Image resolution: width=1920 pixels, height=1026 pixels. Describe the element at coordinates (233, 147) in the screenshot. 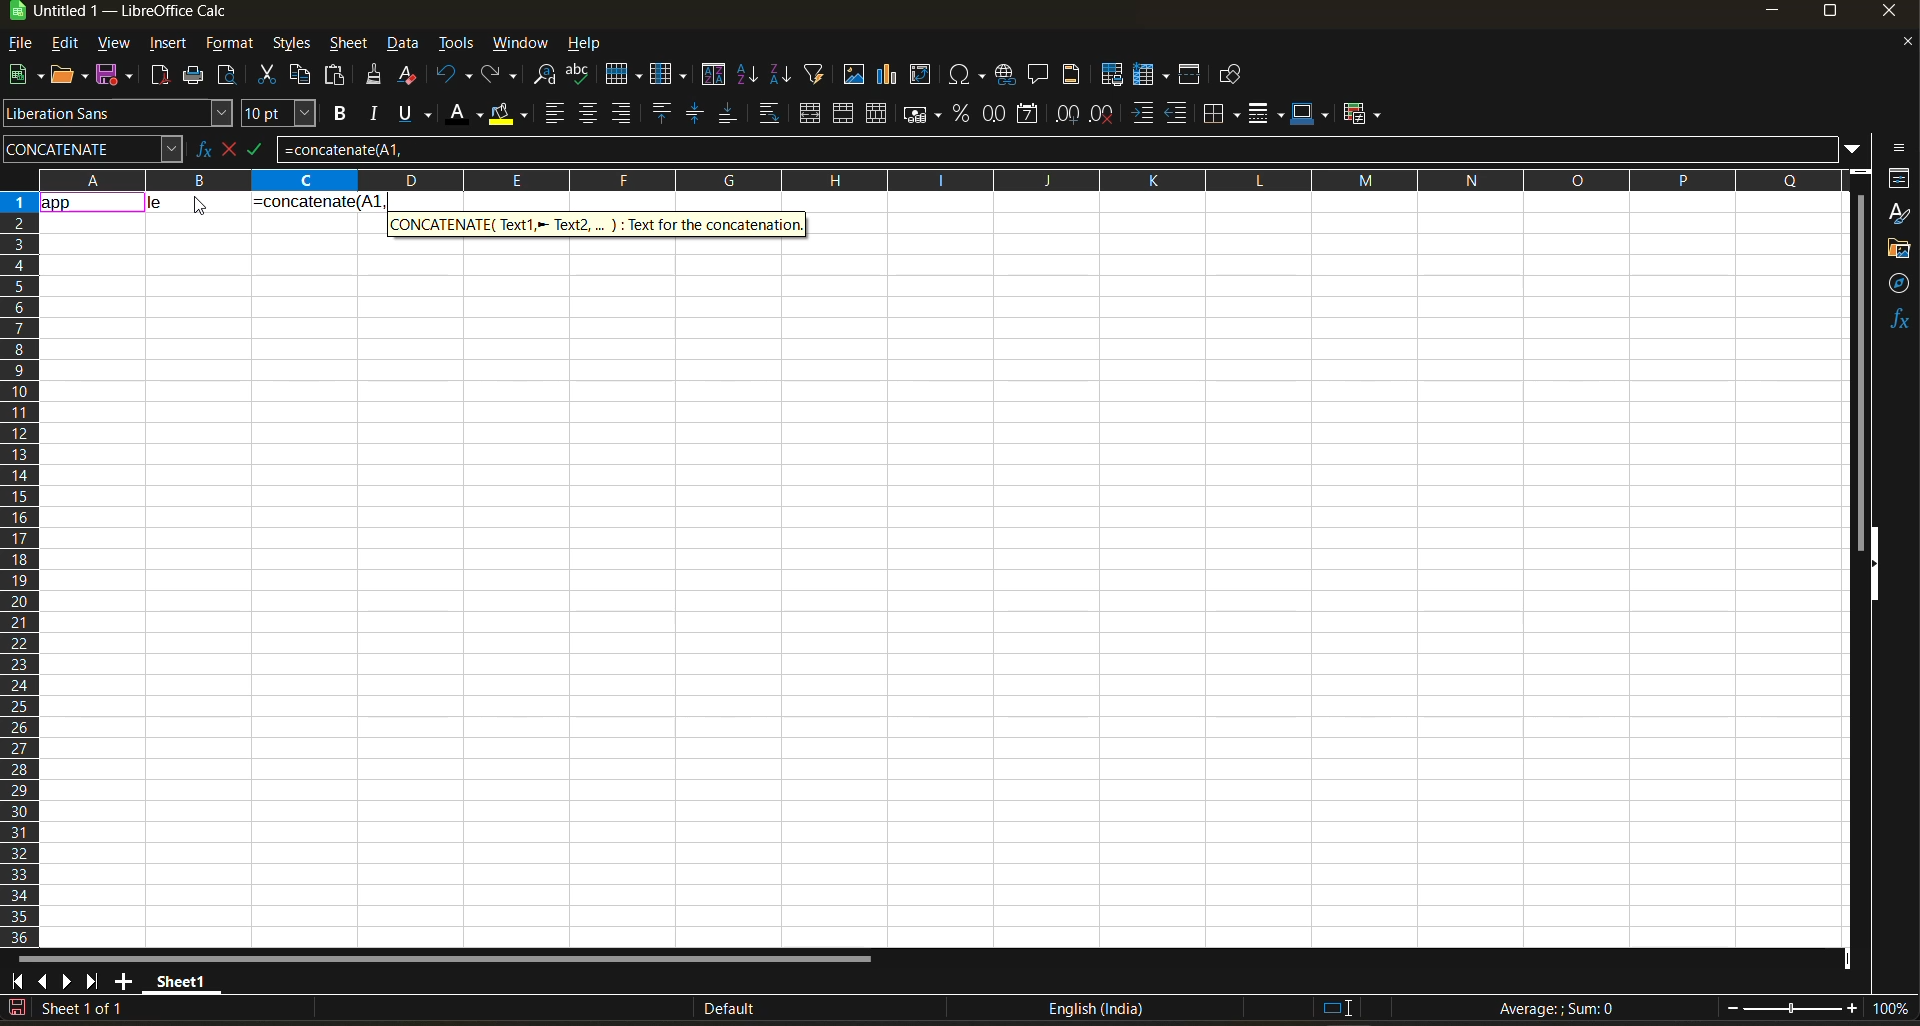

I see `select function` at that location.